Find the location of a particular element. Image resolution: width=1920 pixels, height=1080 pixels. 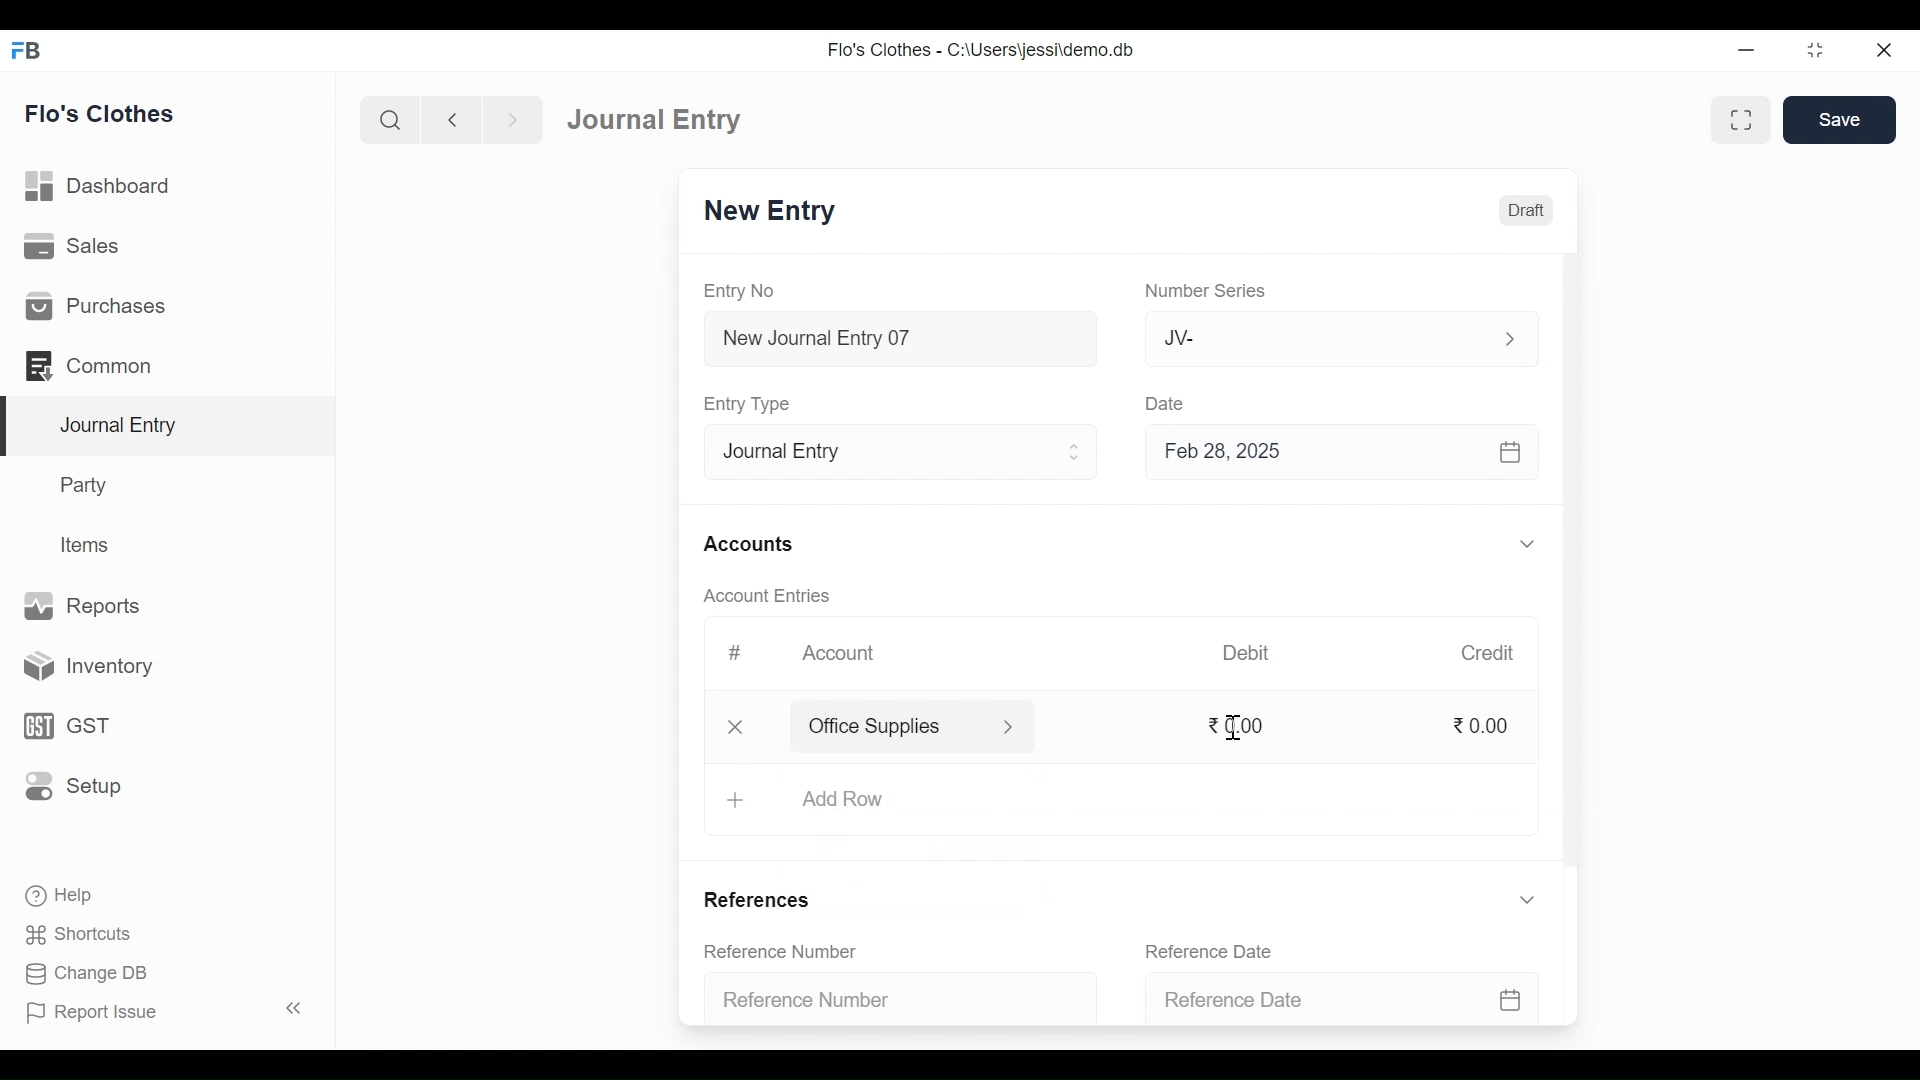

Navigate Forward is located at coordinates (513, 120).